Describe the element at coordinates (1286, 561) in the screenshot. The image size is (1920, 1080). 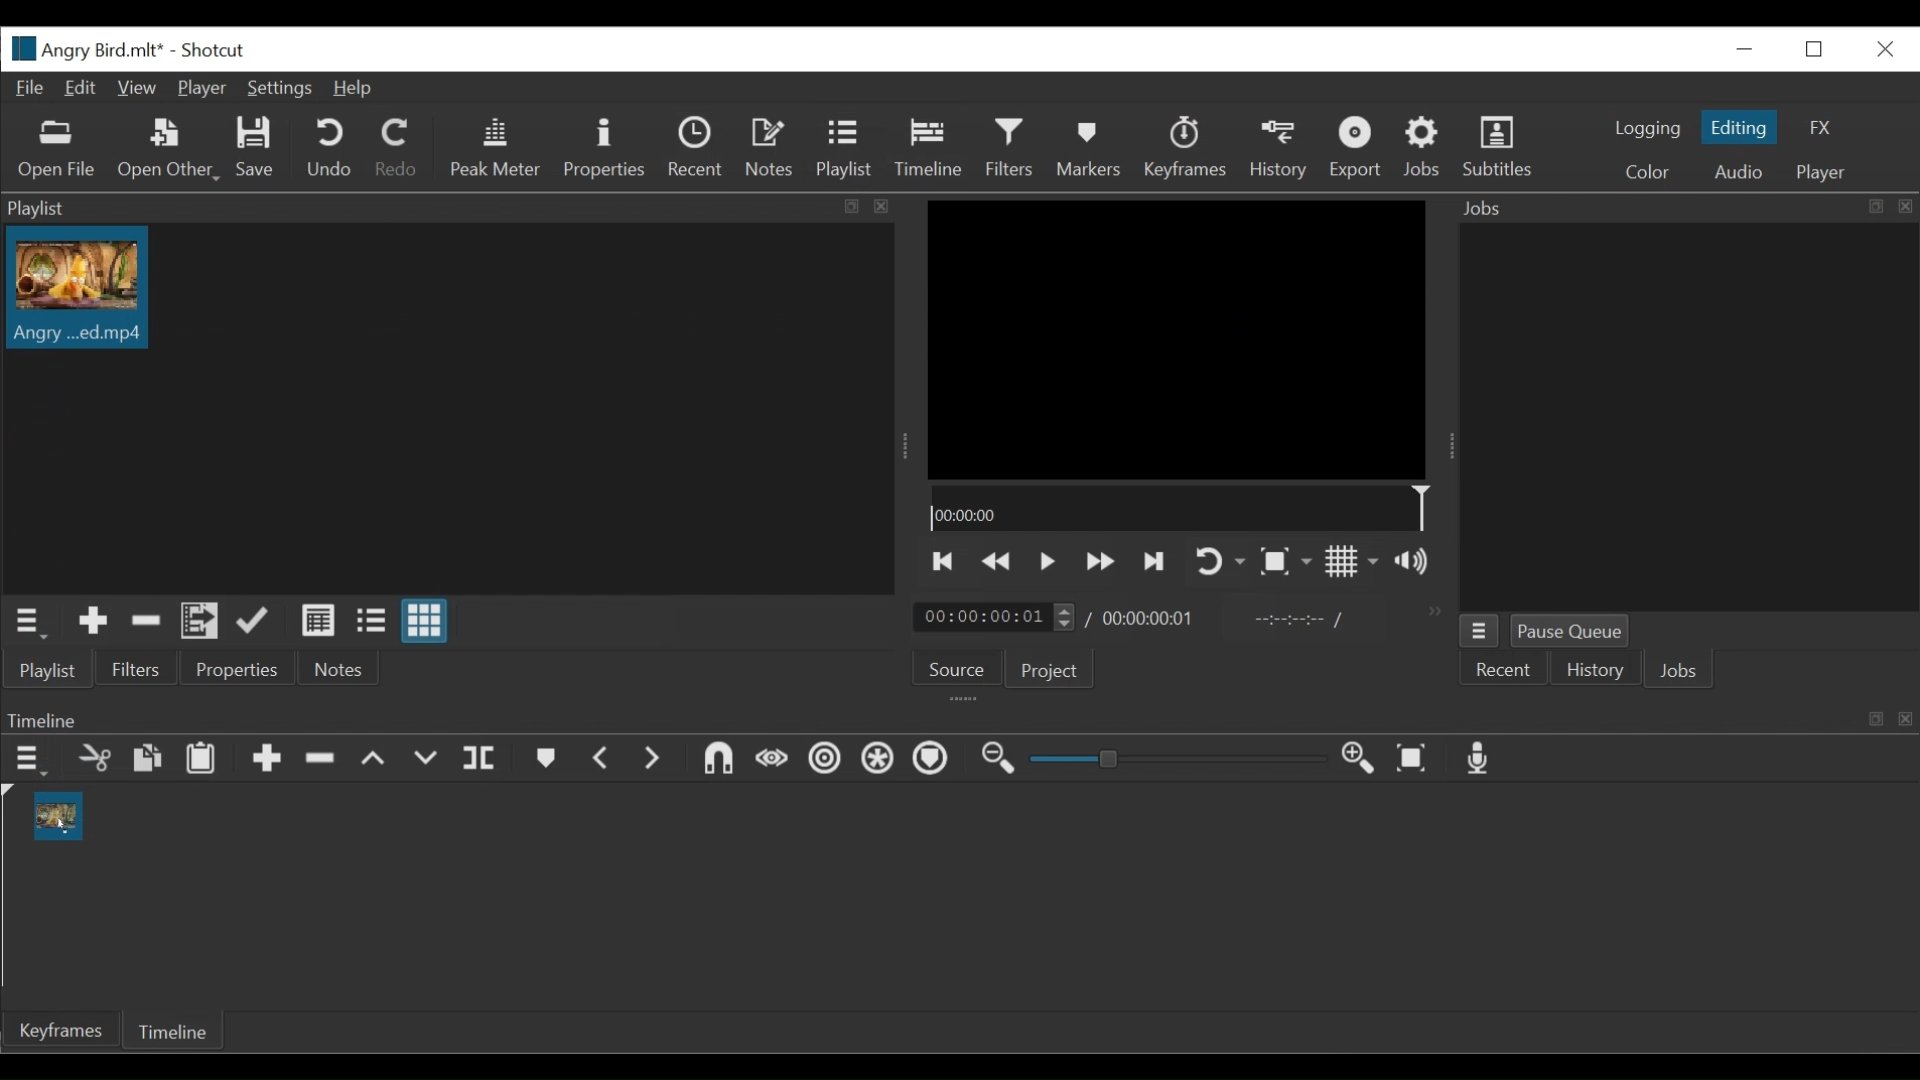
I see `Toggle zoom` at that location.